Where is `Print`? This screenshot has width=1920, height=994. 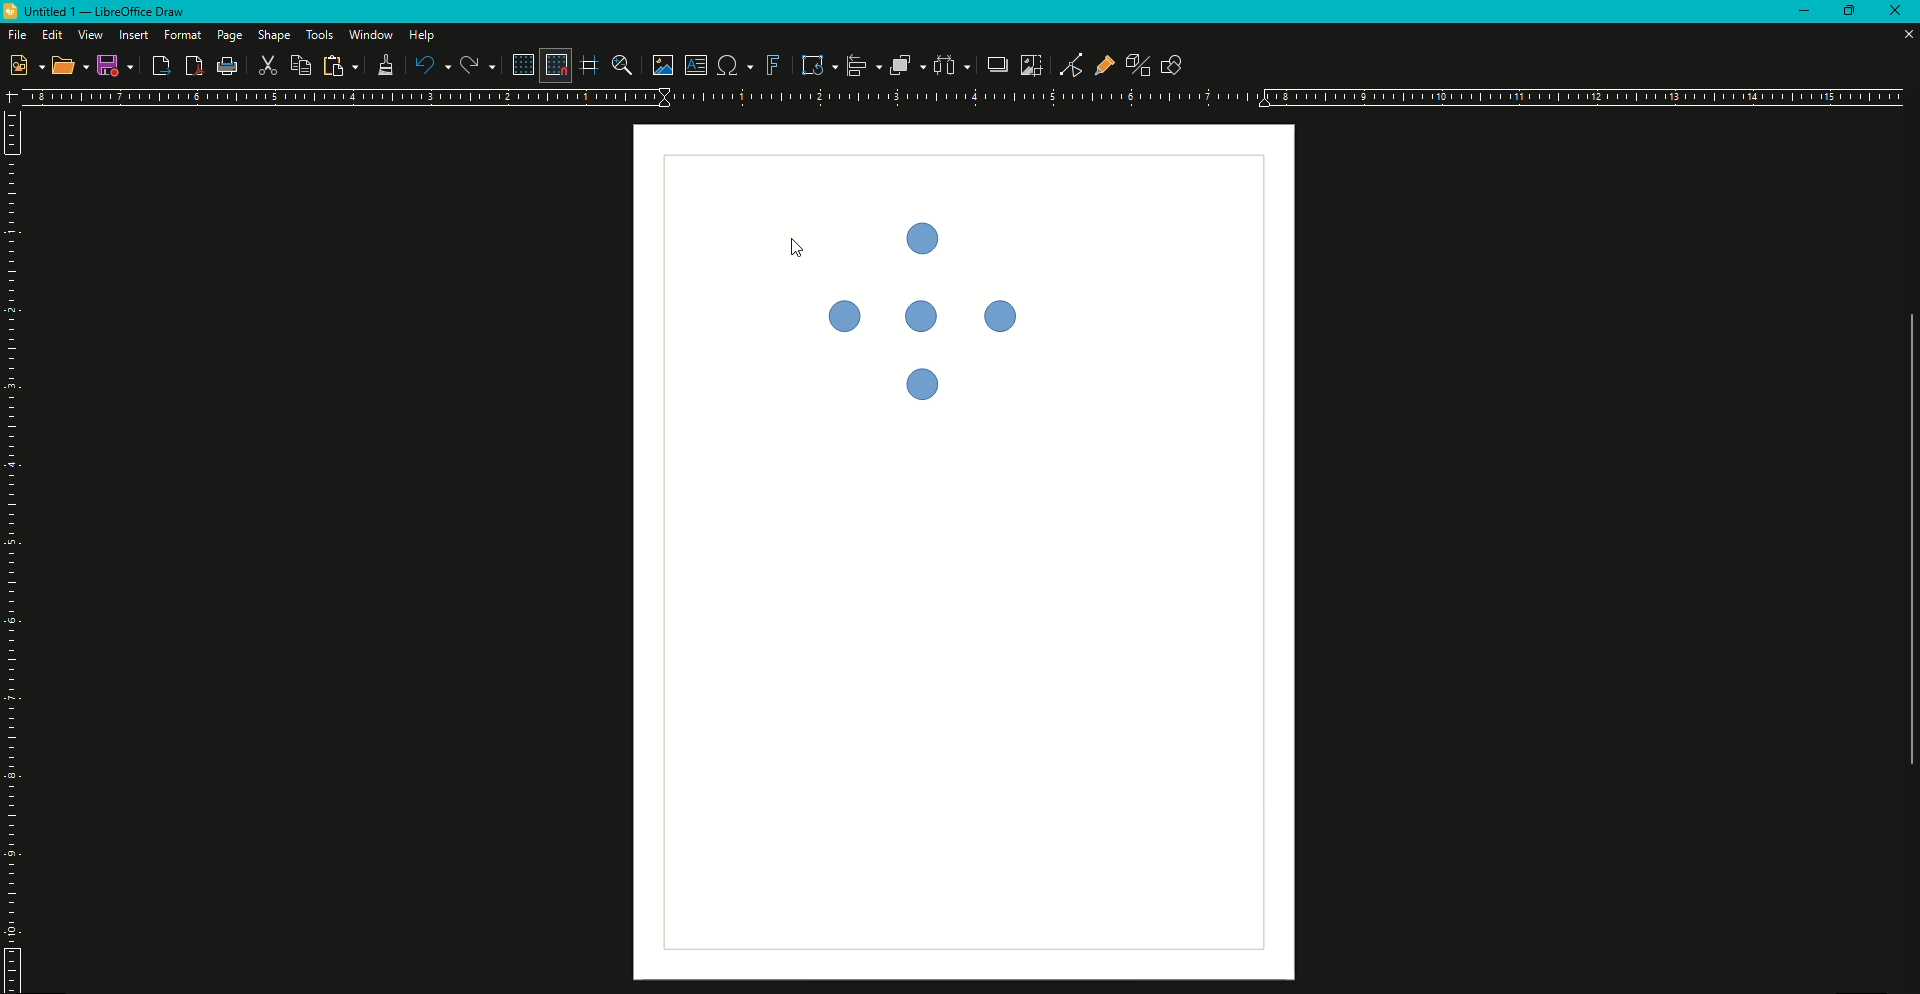
Print is located at coordinates (229, 67).